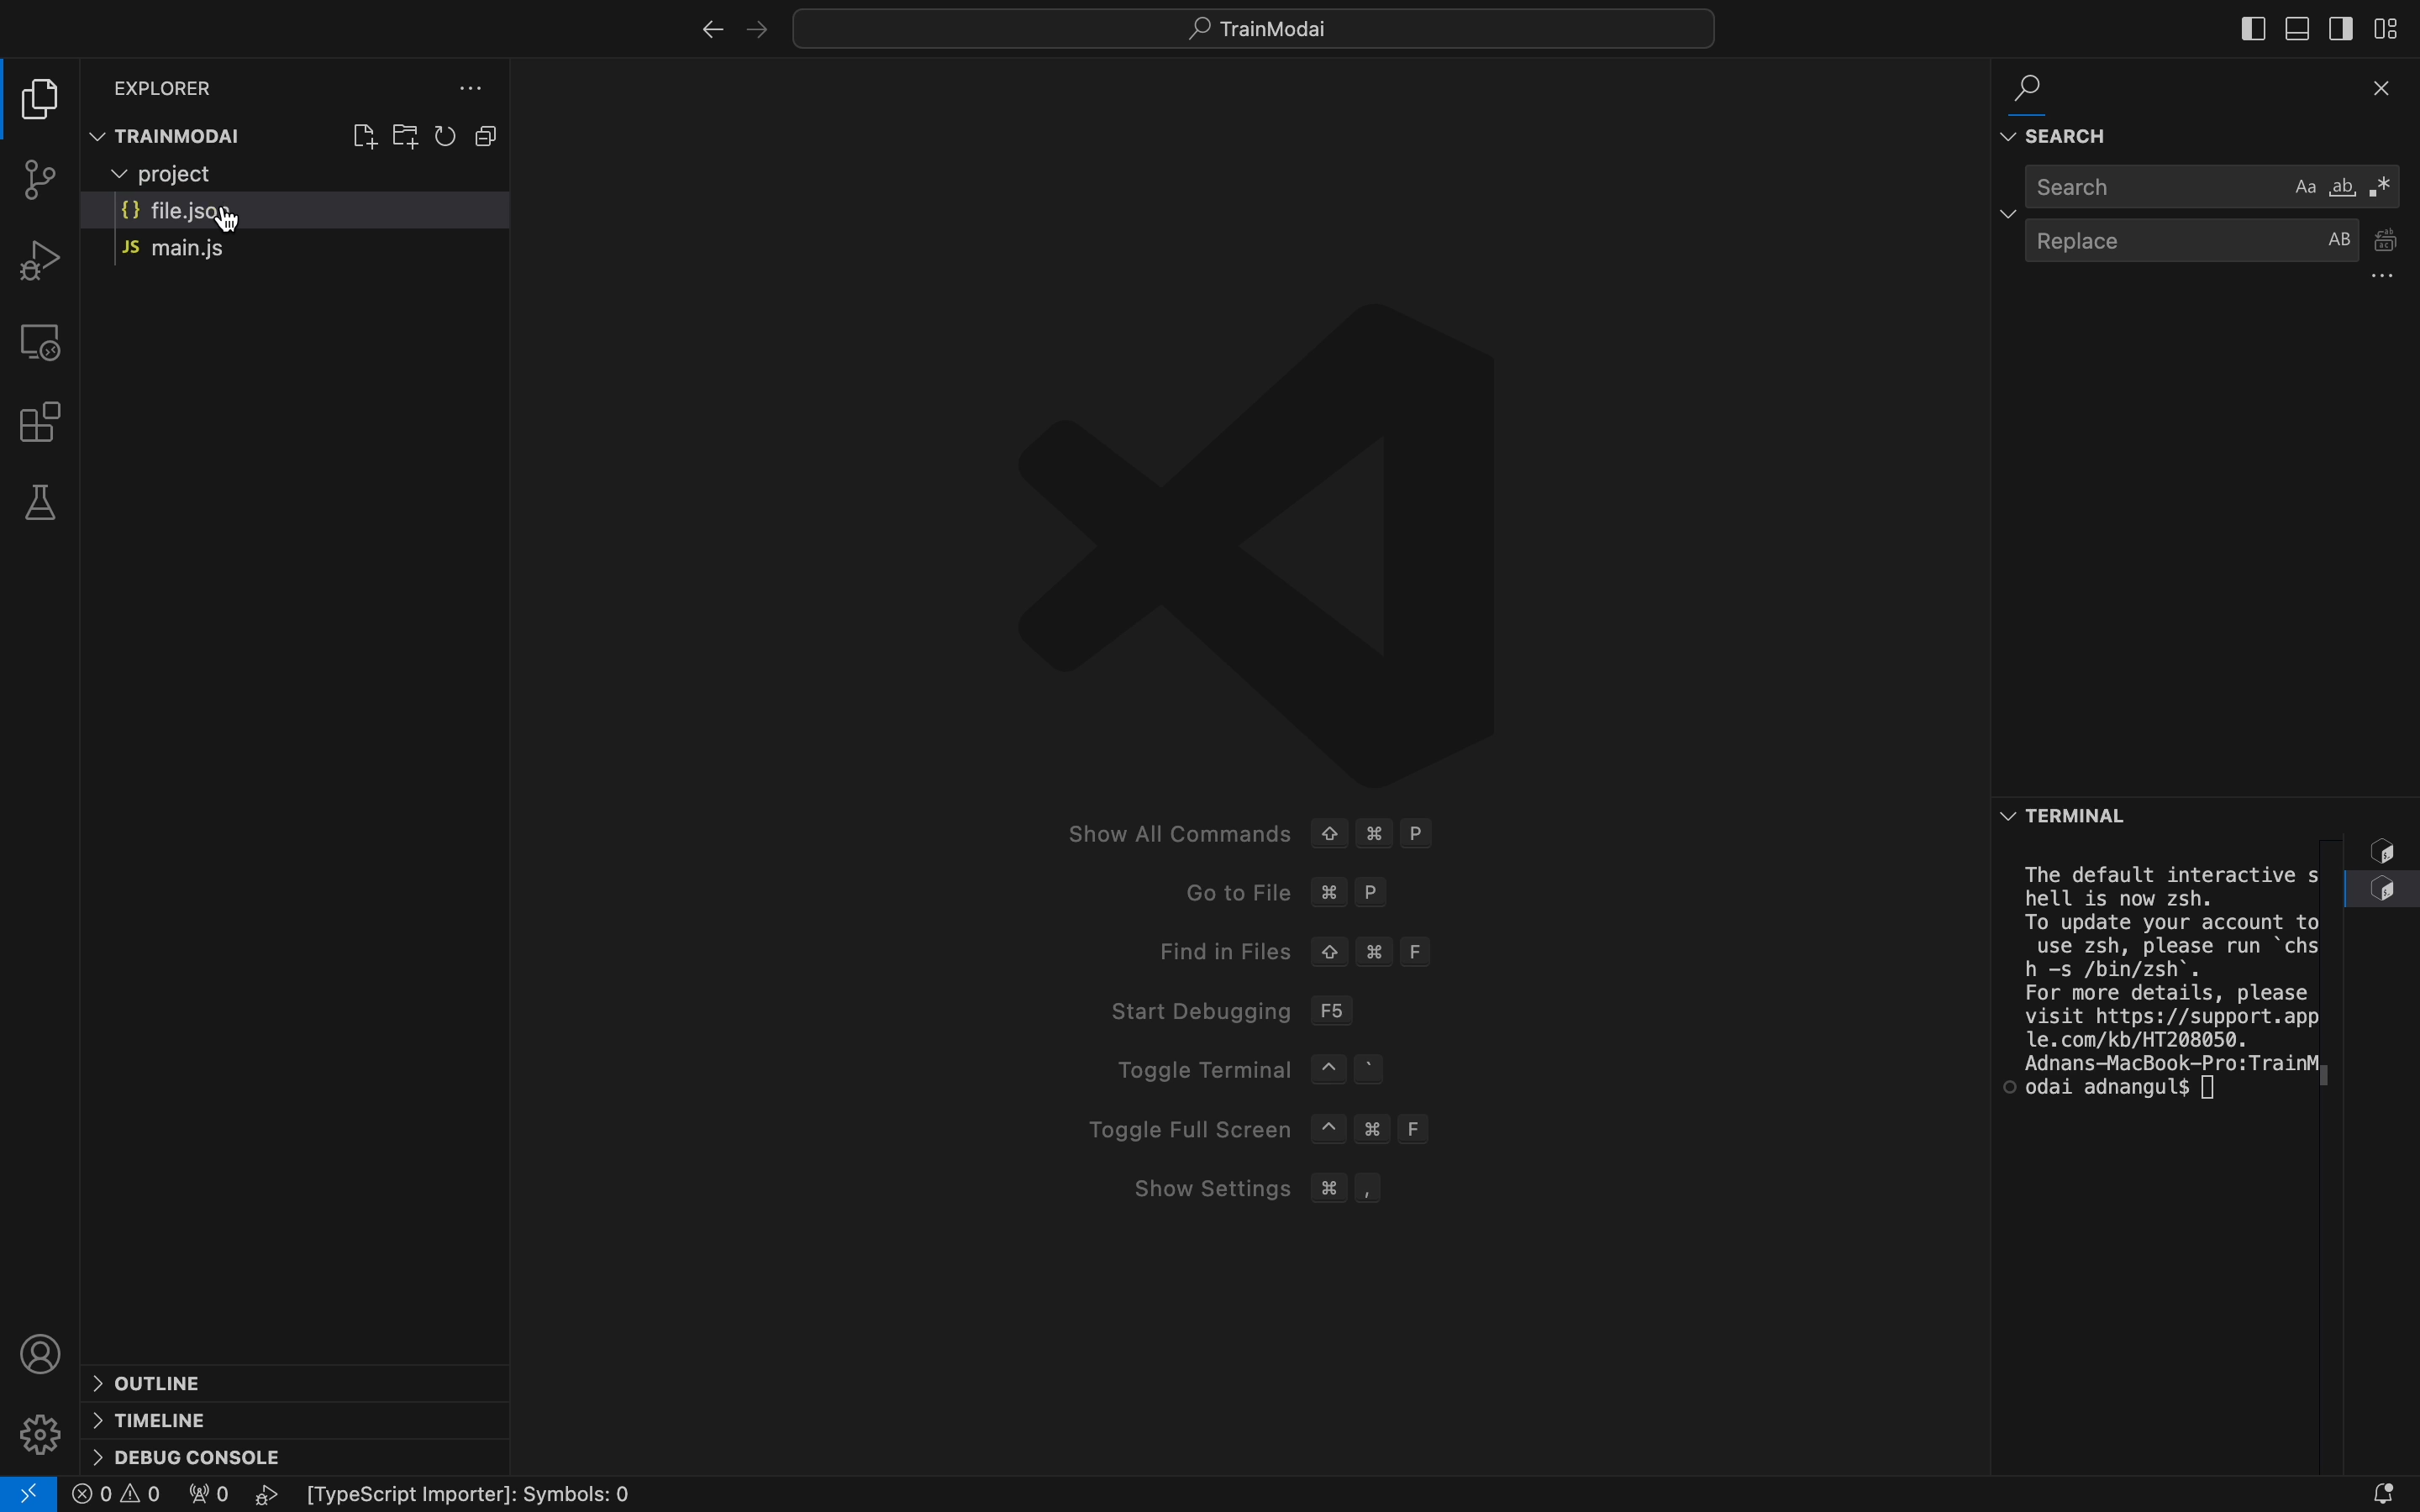 The image size is (2420, 1512). I want to click on remote explorer , so click(44, 342).